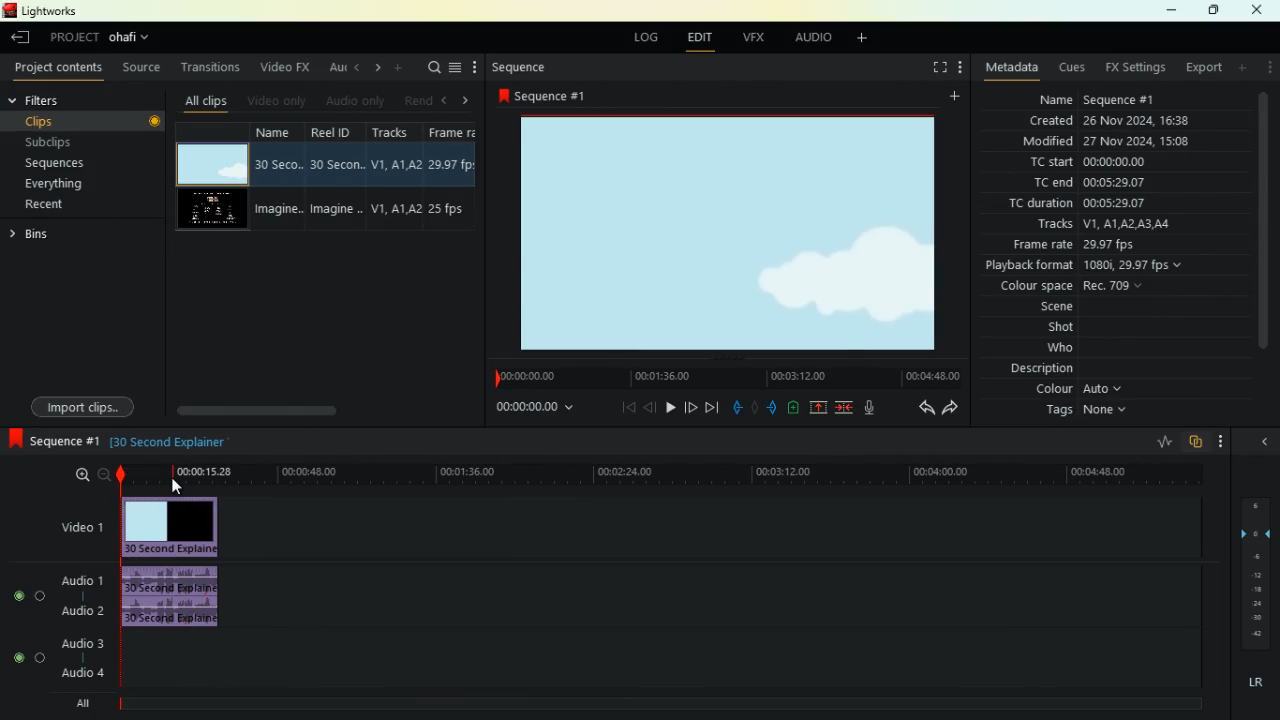 This screenshot has width=1280, height=720. What do you see at coordinates (619, 408) in the screenshot?
I see `beggining` at bounding box center [619, 408].